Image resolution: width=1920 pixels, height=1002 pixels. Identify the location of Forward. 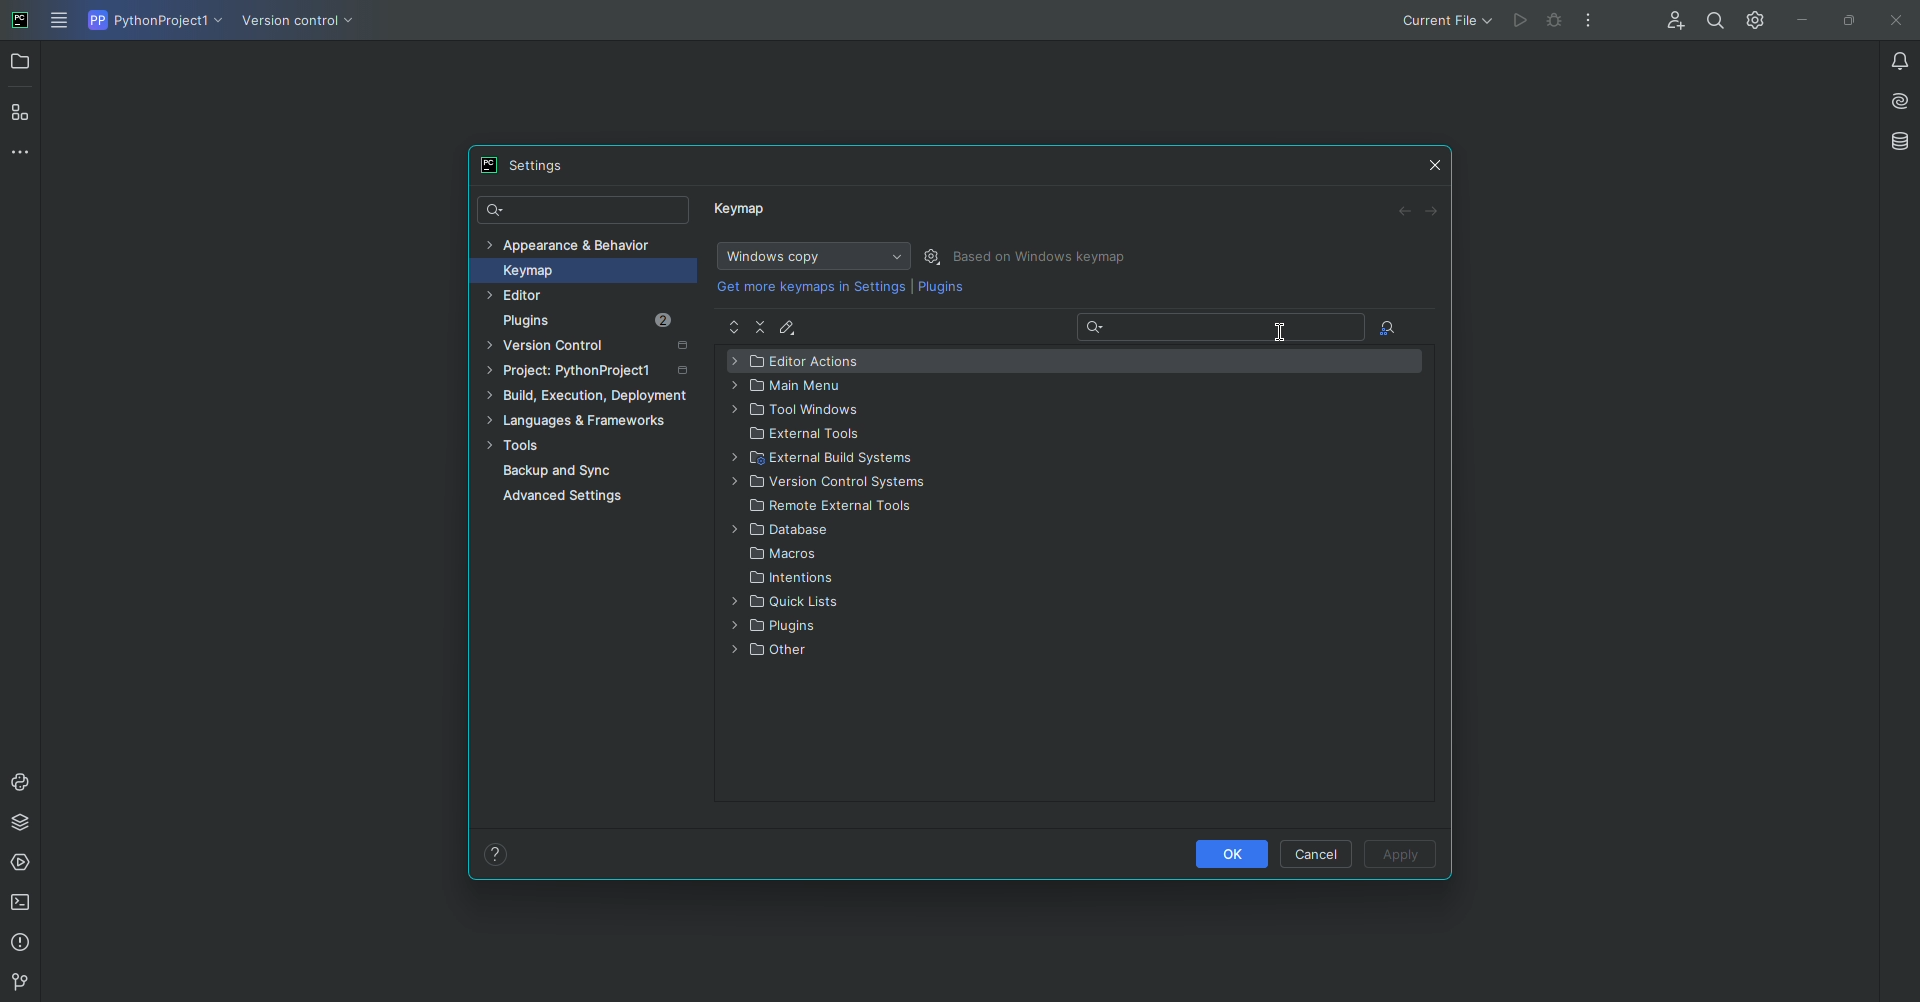
(1433, 211).